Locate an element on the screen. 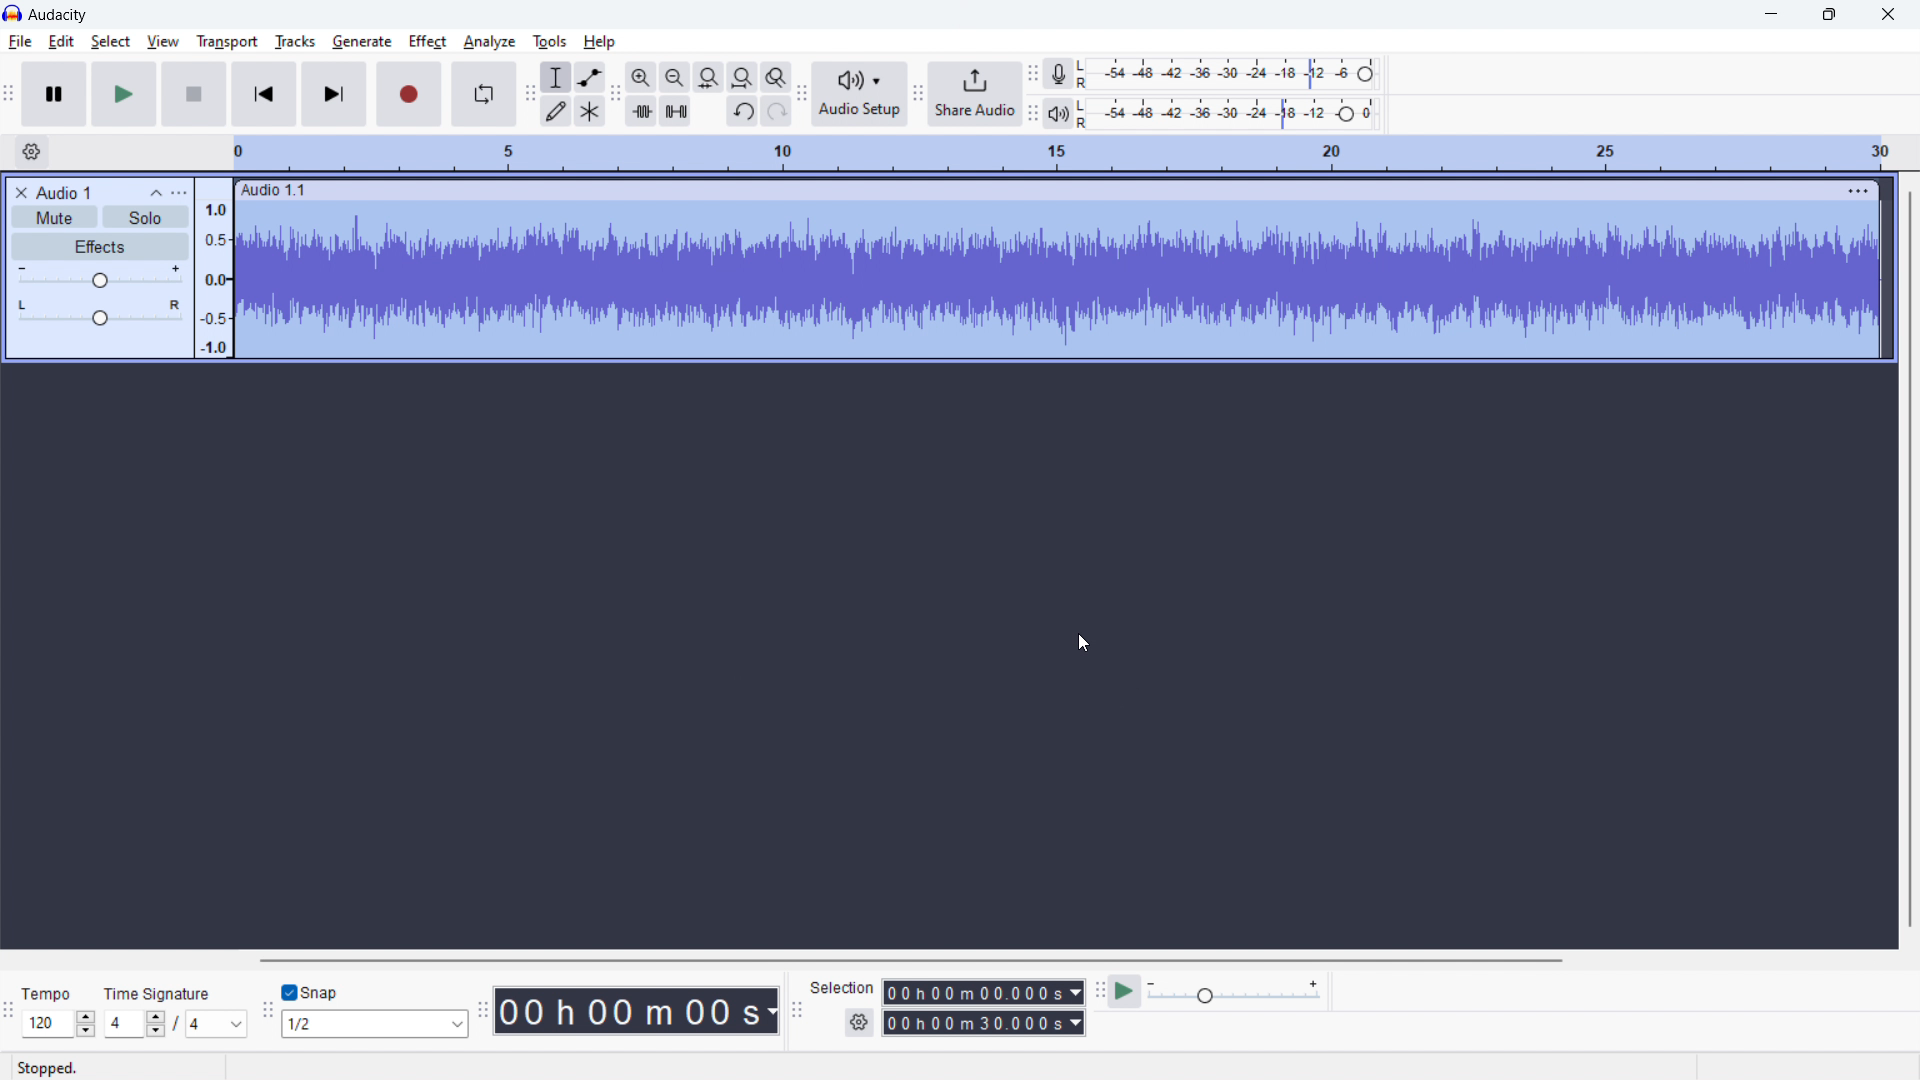 Image resolution: width=1920 pixels, height=1080 pixels. enable loop is located at coordinates (482, 94).